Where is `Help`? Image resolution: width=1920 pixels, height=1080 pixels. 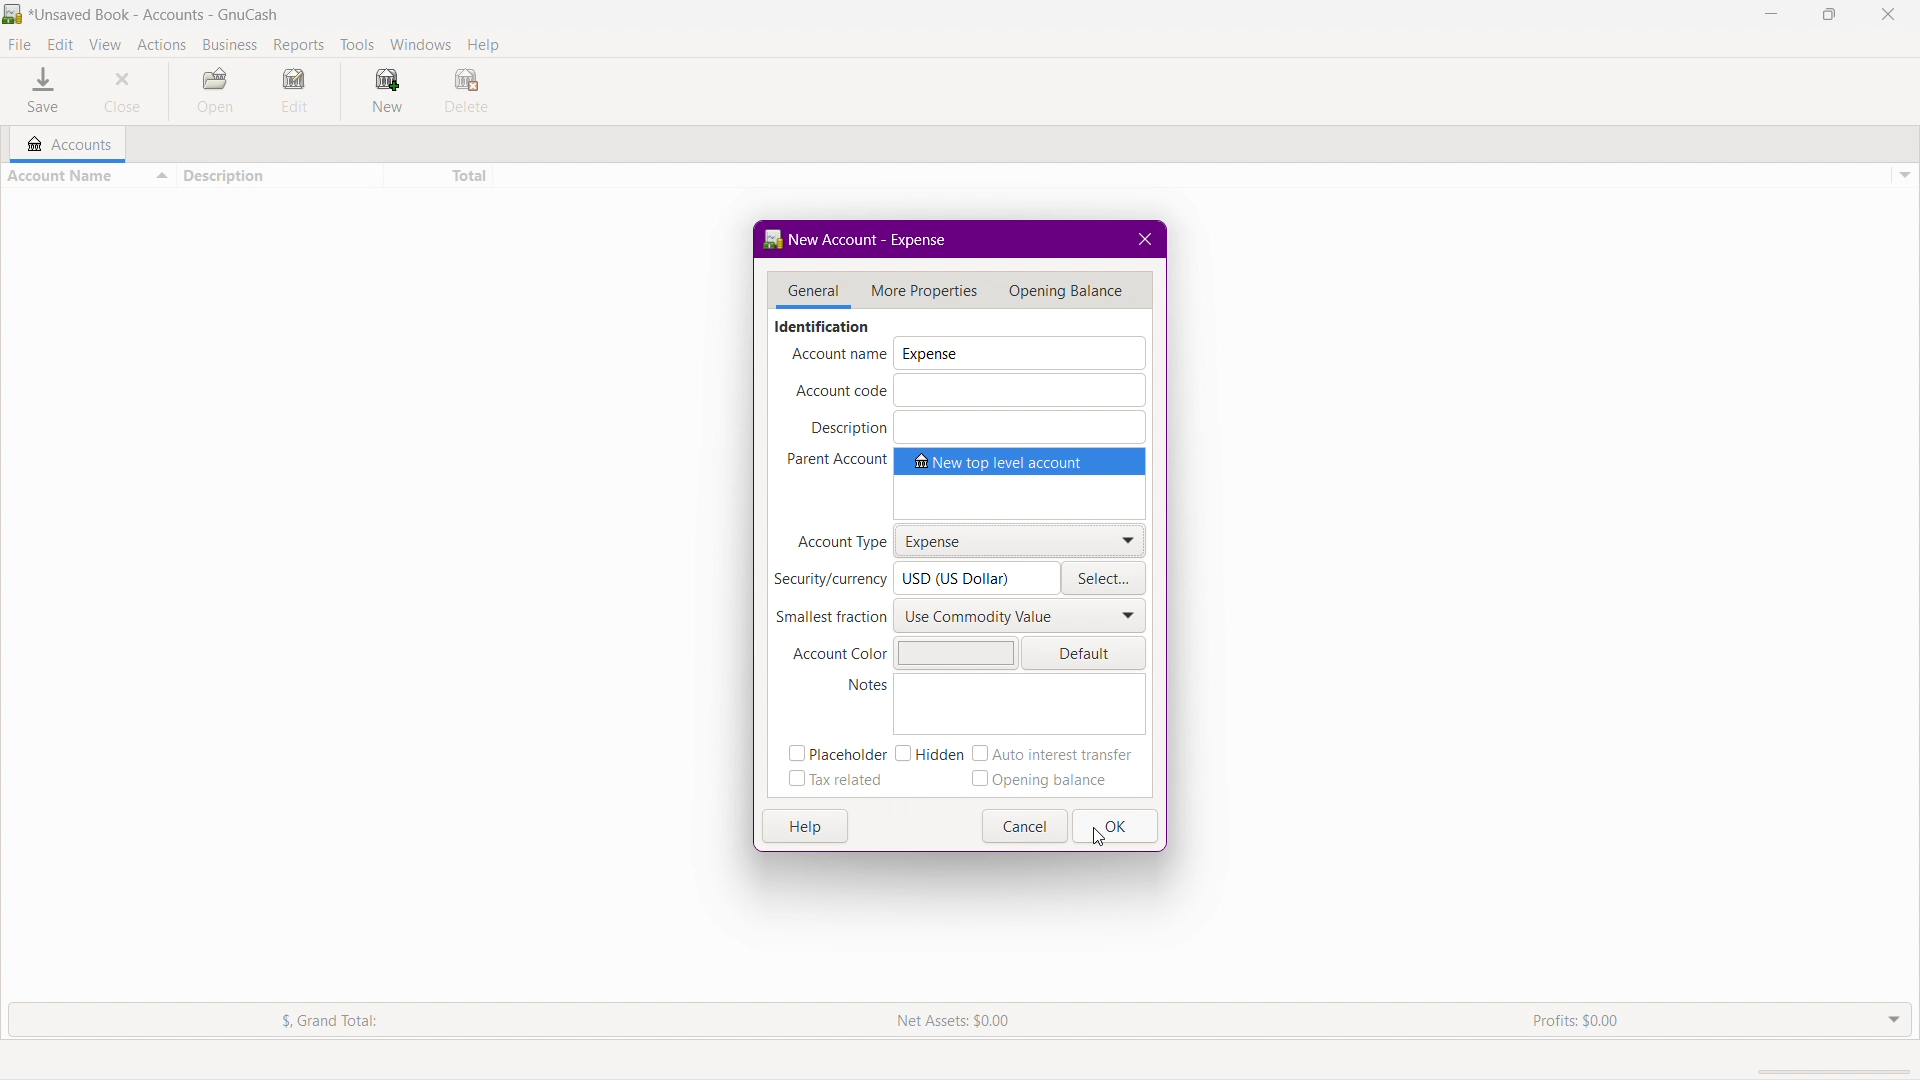
Help is located at coordinates (806, 825).